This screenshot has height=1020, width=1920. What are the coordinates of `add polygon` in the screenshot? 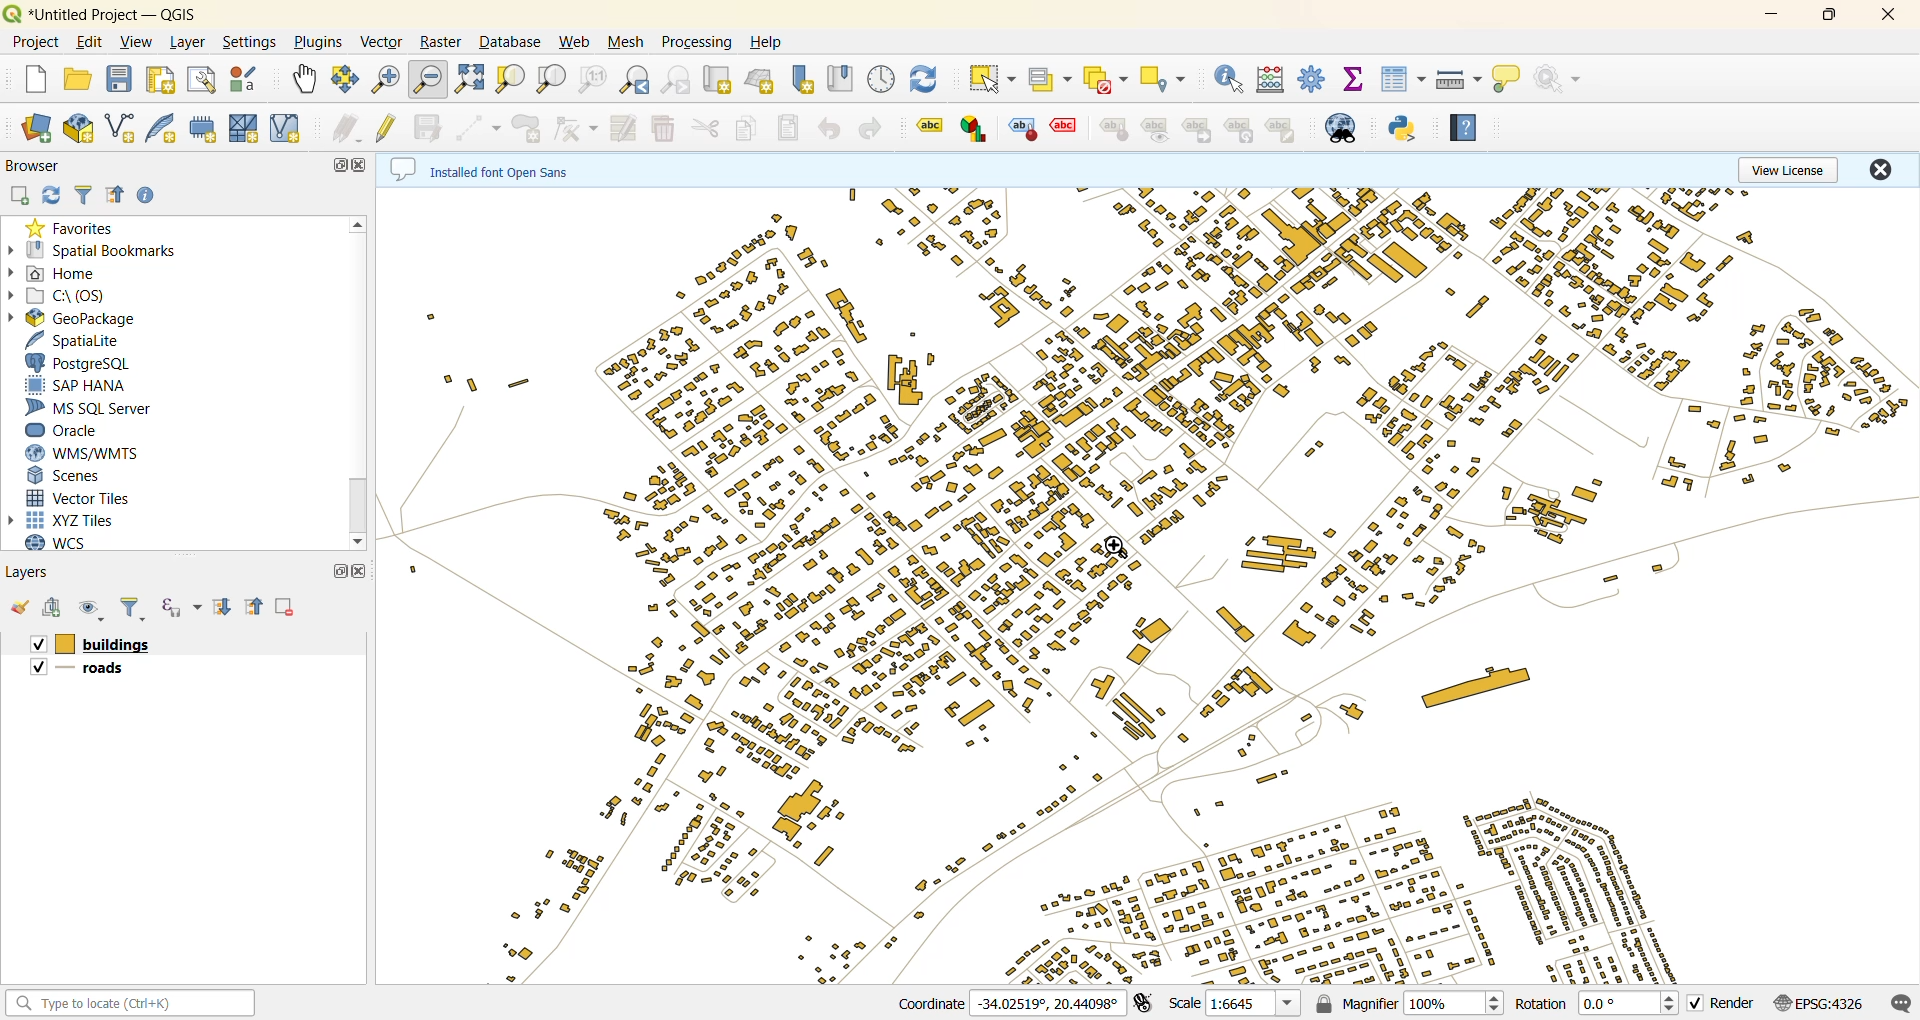 It's located at (528, 128).